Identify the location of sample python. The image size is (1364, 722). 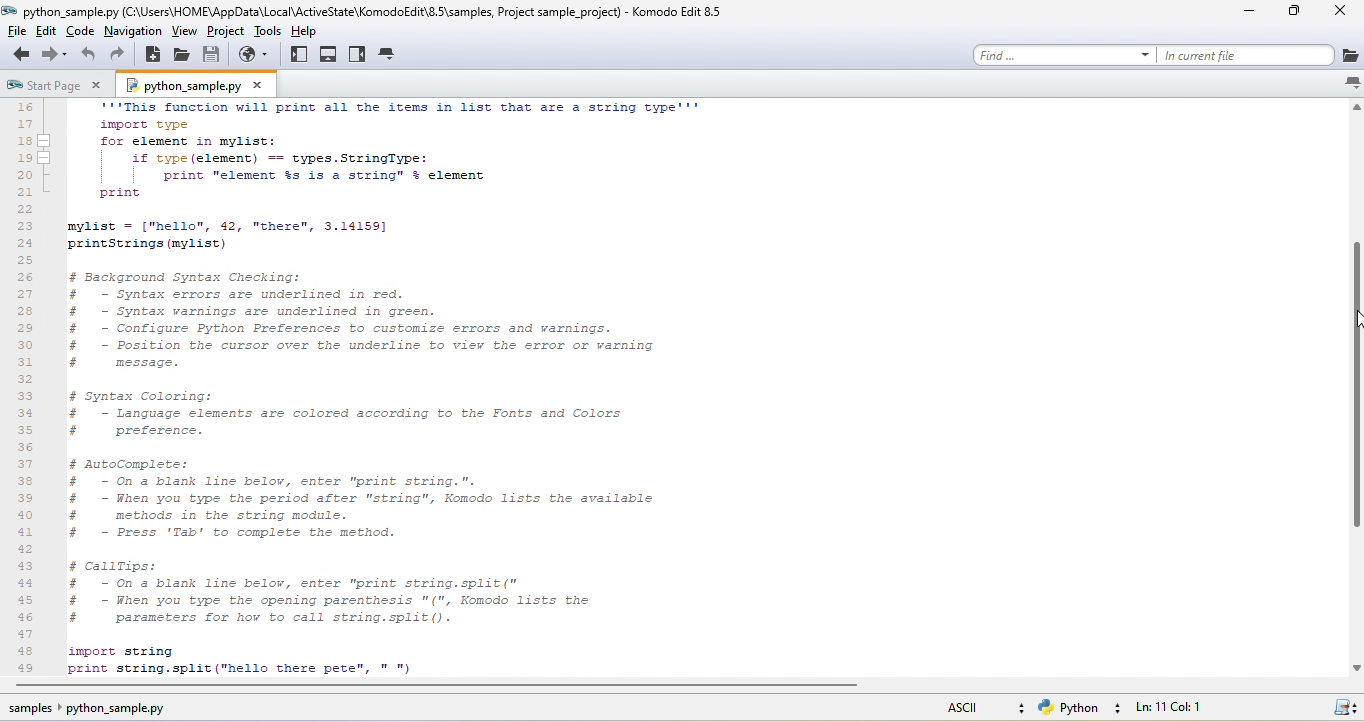
(102, 710).